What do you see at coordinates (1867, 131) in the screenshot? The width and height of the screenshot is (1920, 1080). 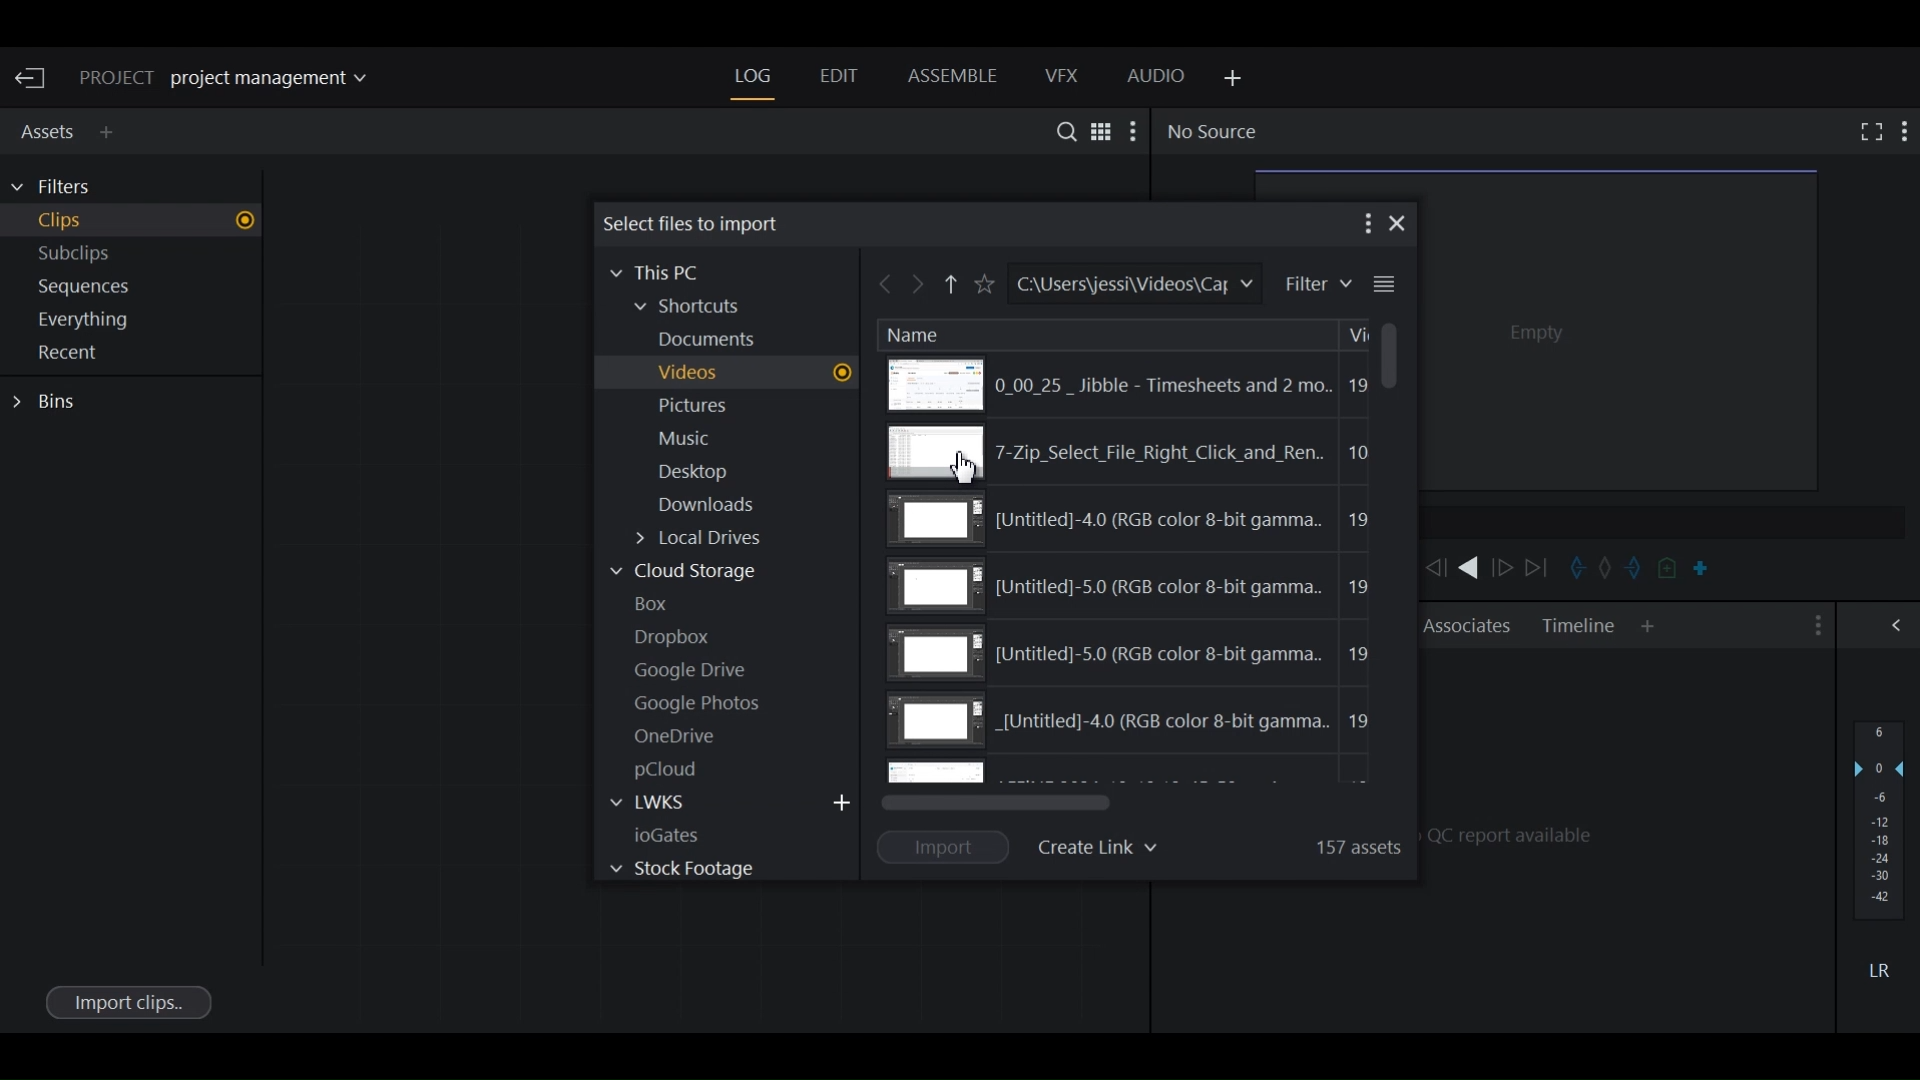 I see `Fullscreen` at bounding box center [1867, 131].